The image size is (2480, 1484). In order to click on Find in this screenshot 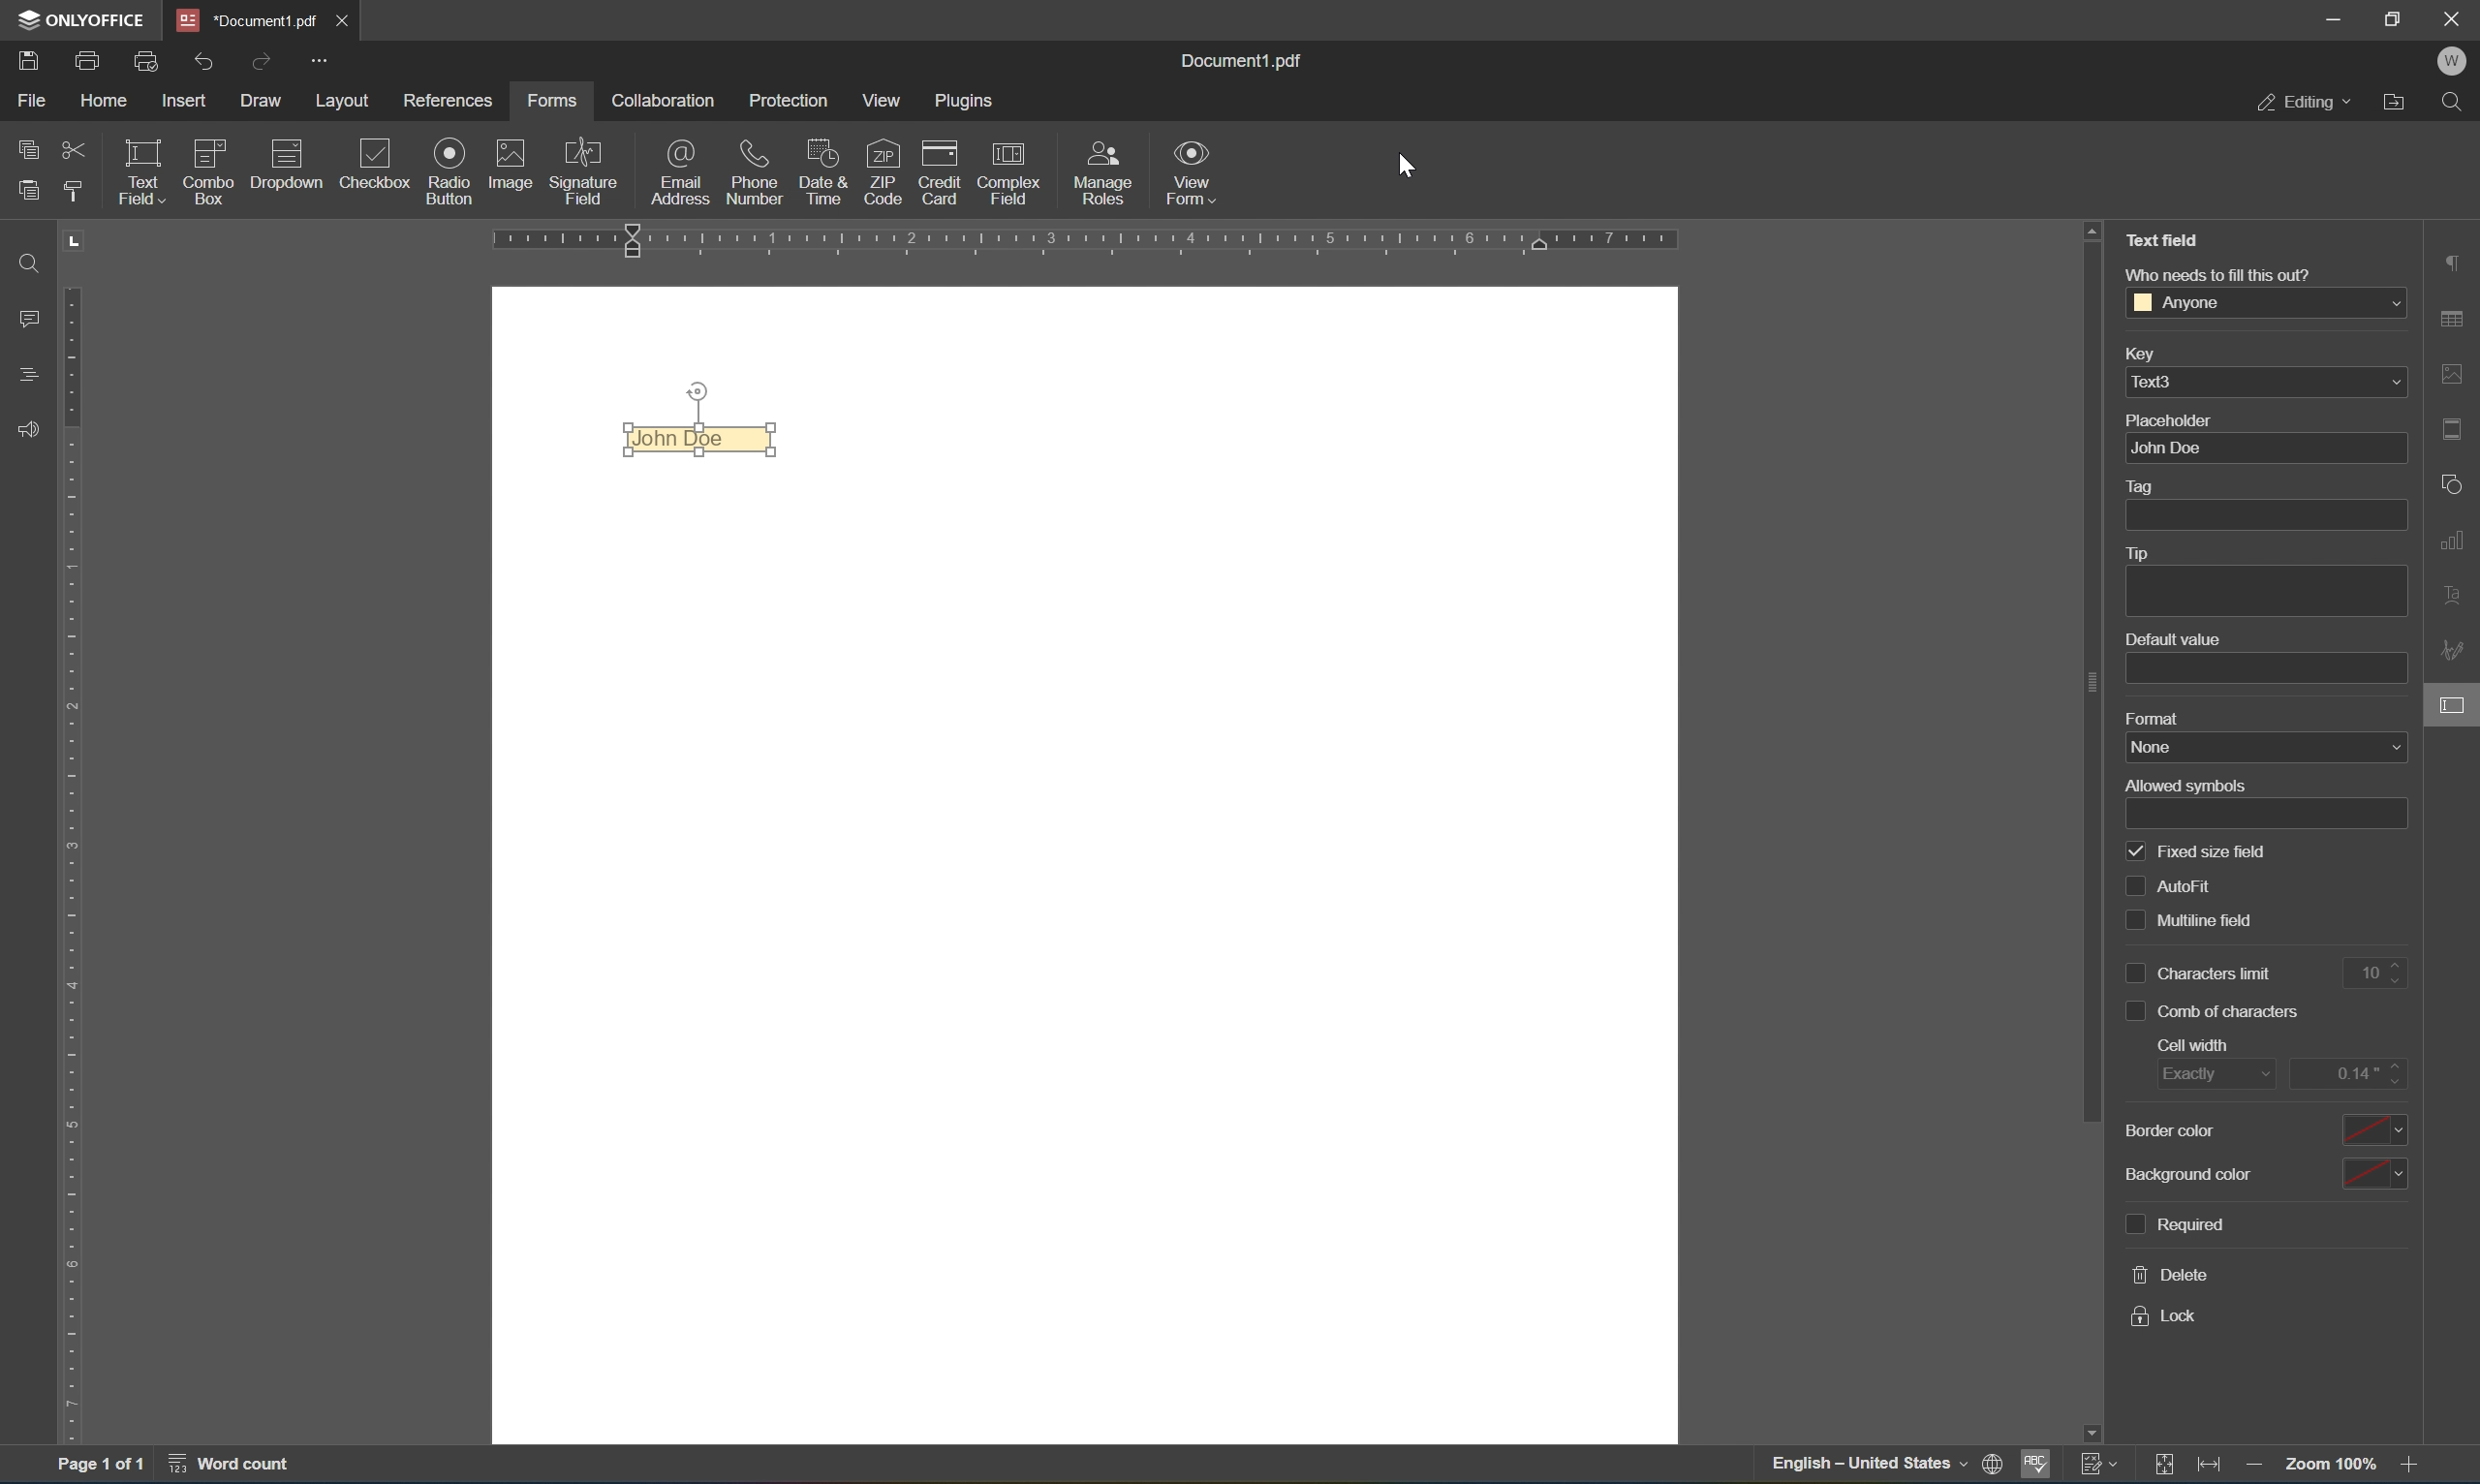, I will do `click(2460, 102)`.